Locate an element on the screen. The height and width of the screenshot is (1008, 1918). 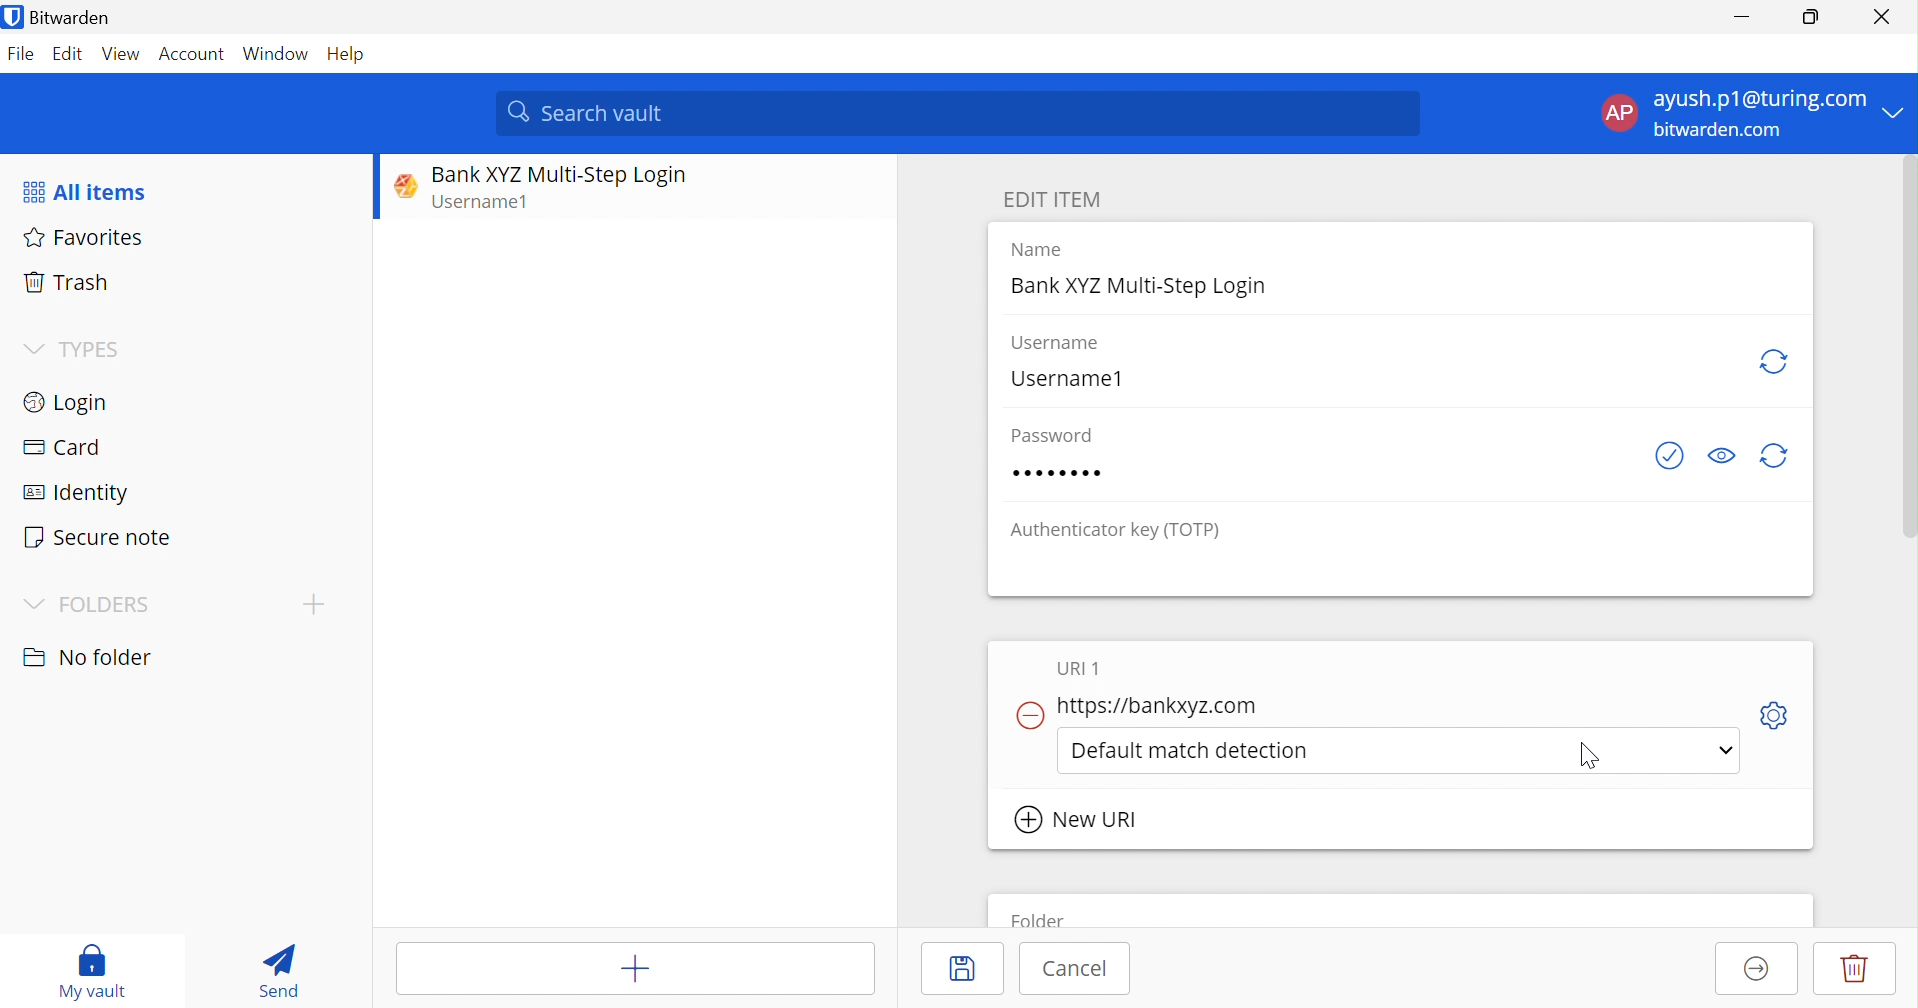
Card is located at coordinates (61, 446).